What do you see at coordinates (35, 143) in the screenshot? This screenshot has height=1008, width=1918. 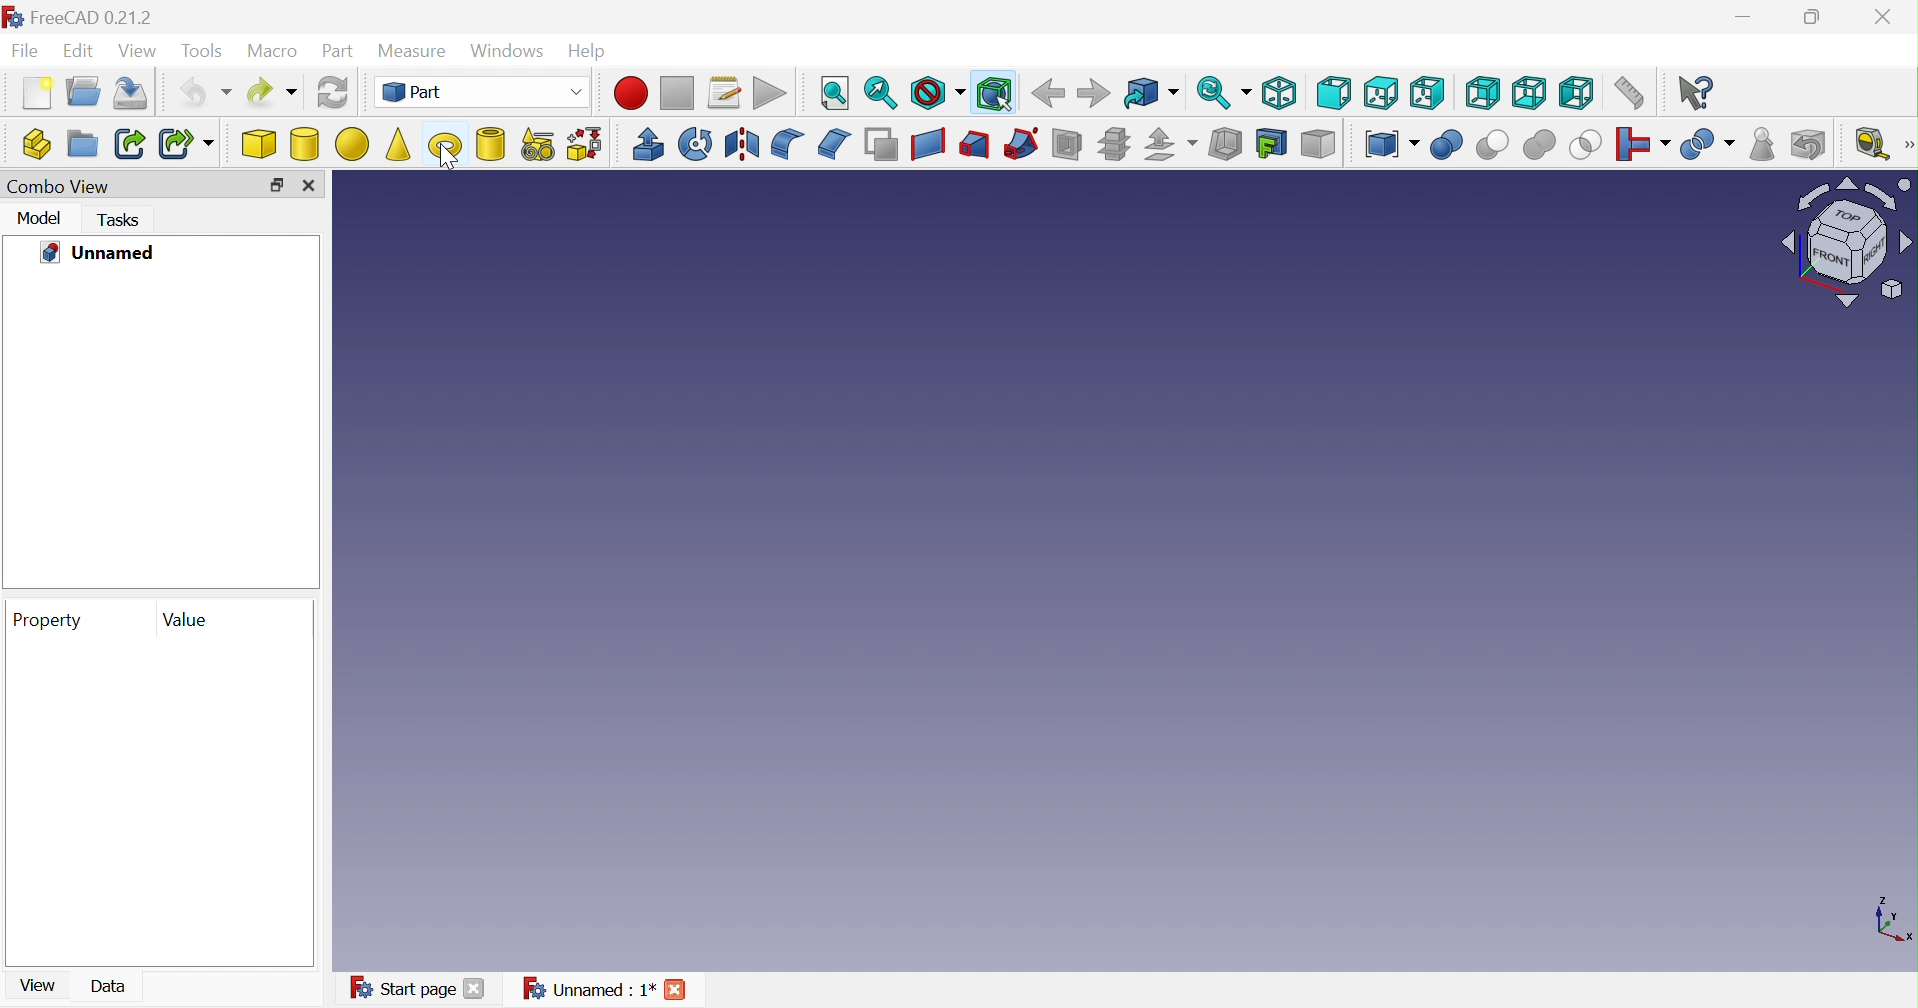 I see `Create part` at bounding box center [35, 143].